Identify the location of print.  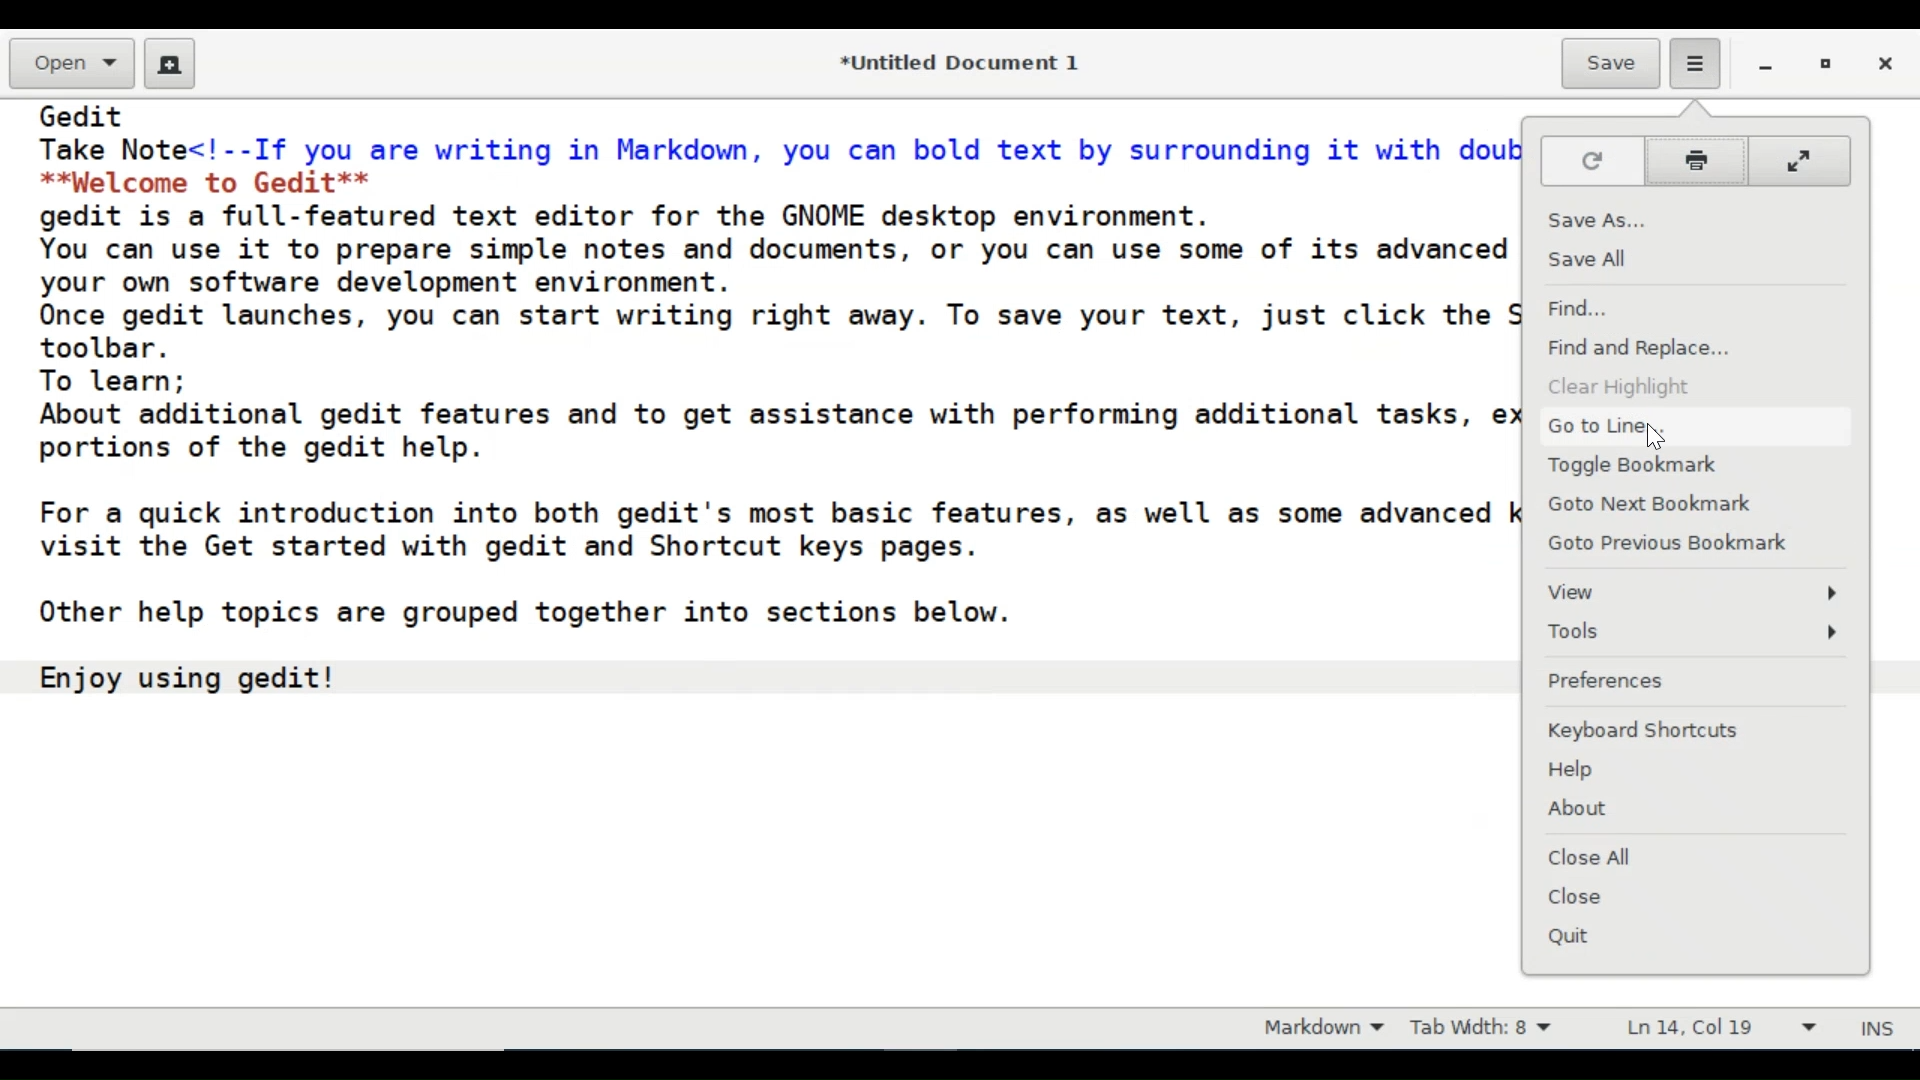
(1695, 162).